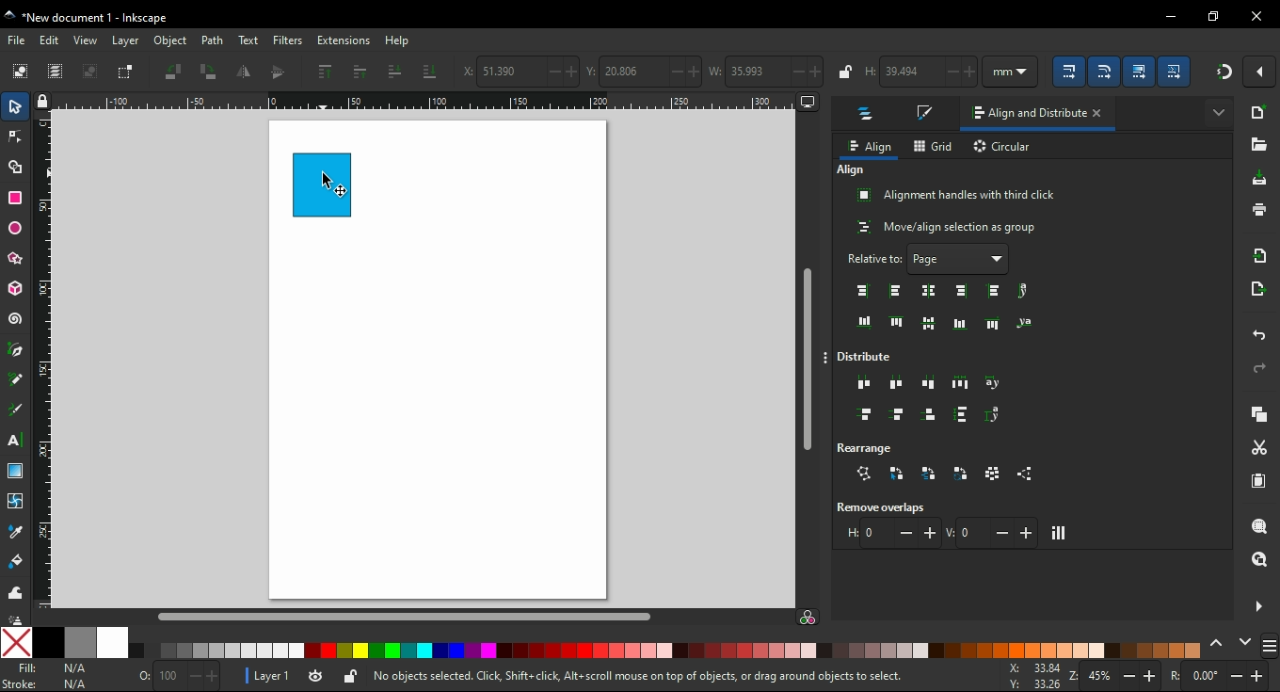 The image size is (1280, 692). I want to click on grid, so click(934, 146).